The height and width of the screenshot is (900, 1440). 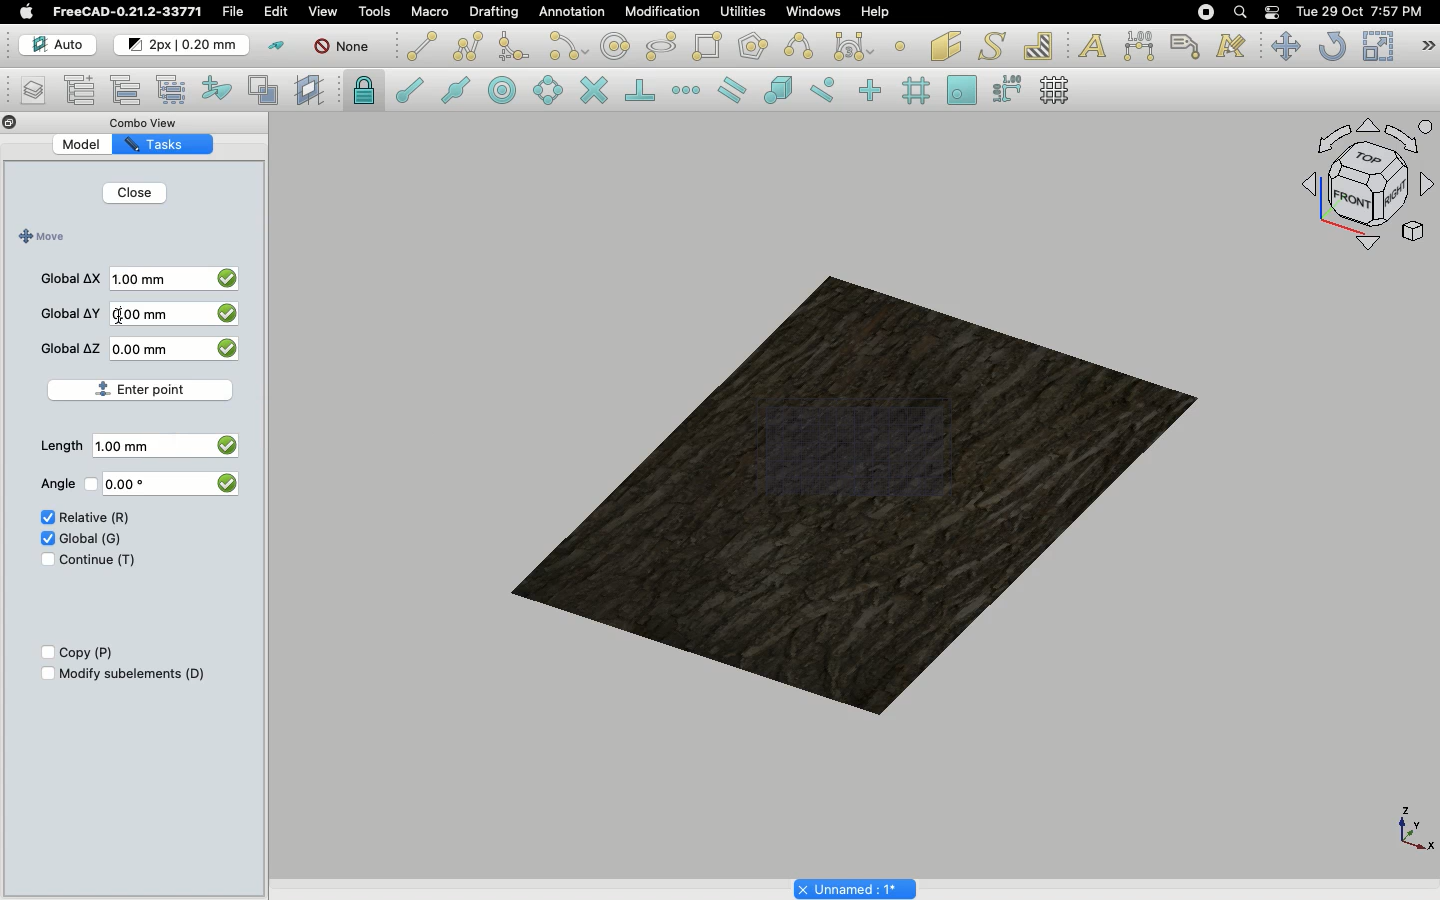 I want to click on checkbox, so click(x=225, y=443).